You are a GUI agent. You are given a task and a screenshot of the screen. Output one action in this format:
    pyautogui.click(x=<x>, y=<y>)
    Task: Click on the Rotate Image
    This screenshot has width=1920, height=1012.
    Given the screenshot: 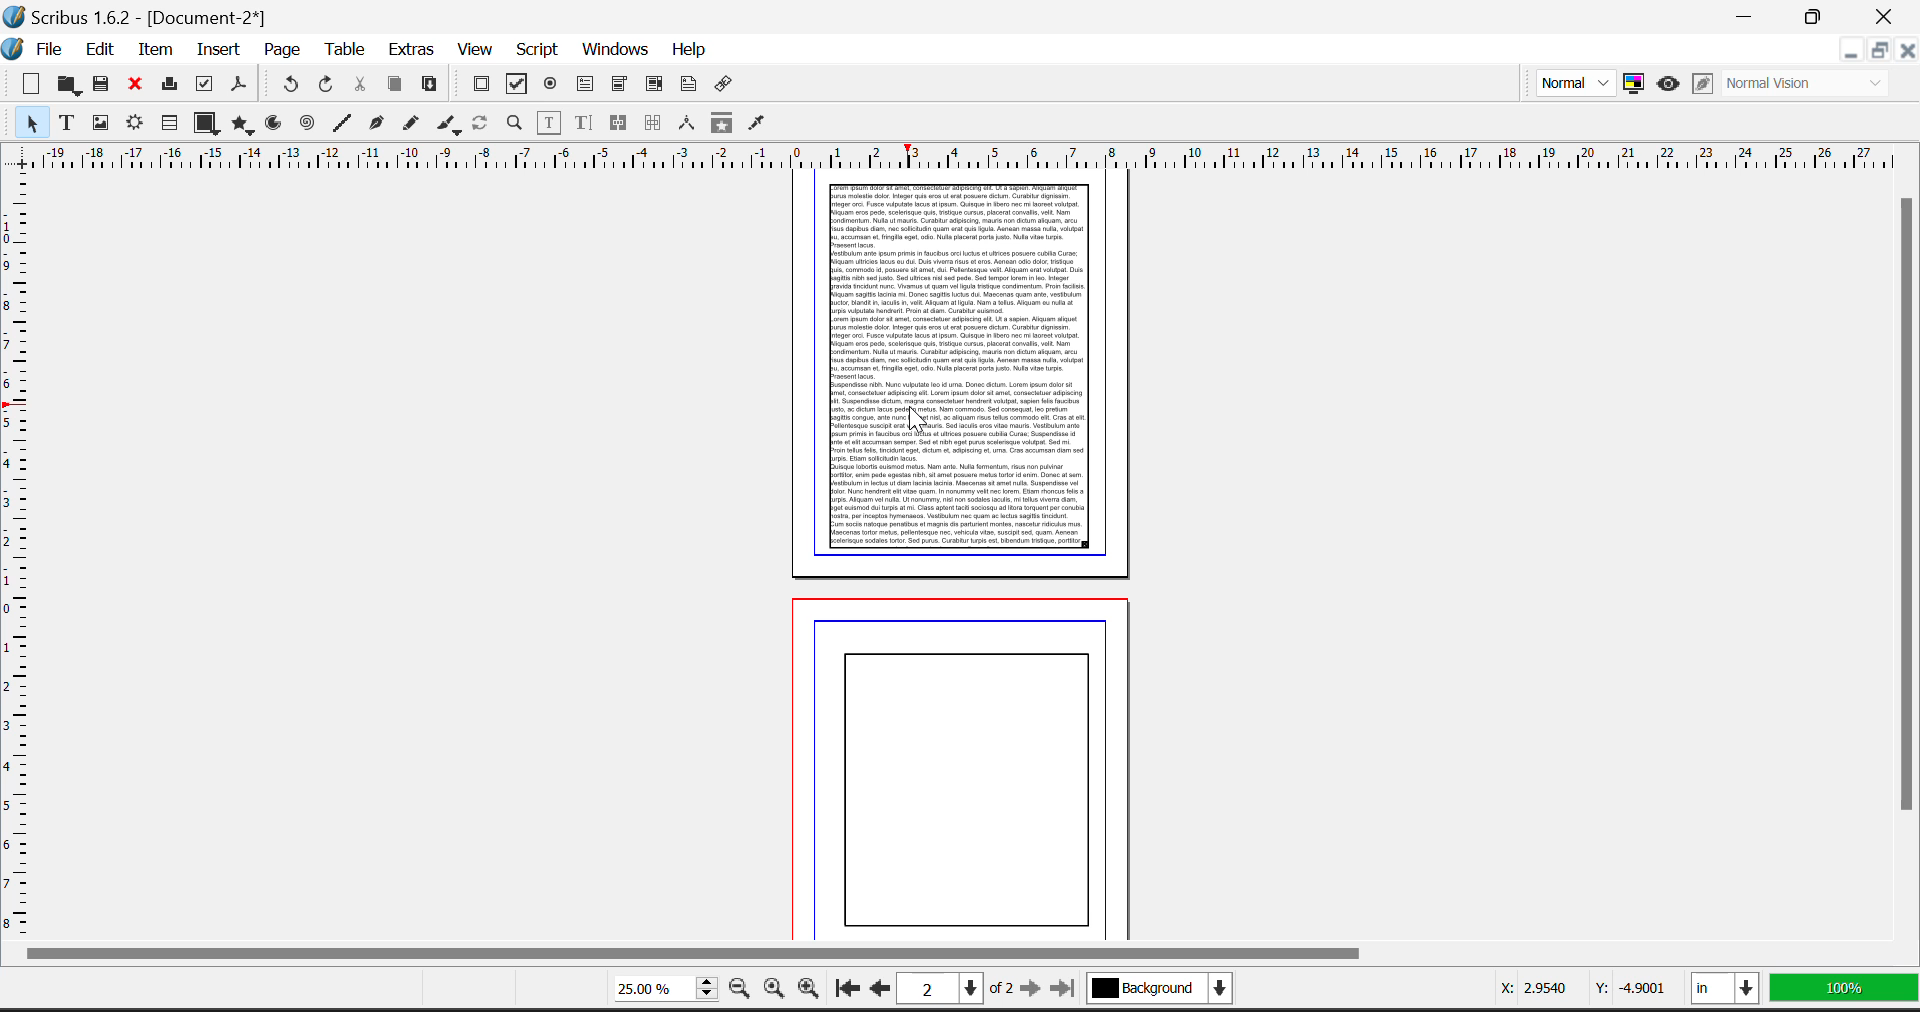 What is the action you would take?
    pyautogui.click(x=482, y=124)
    